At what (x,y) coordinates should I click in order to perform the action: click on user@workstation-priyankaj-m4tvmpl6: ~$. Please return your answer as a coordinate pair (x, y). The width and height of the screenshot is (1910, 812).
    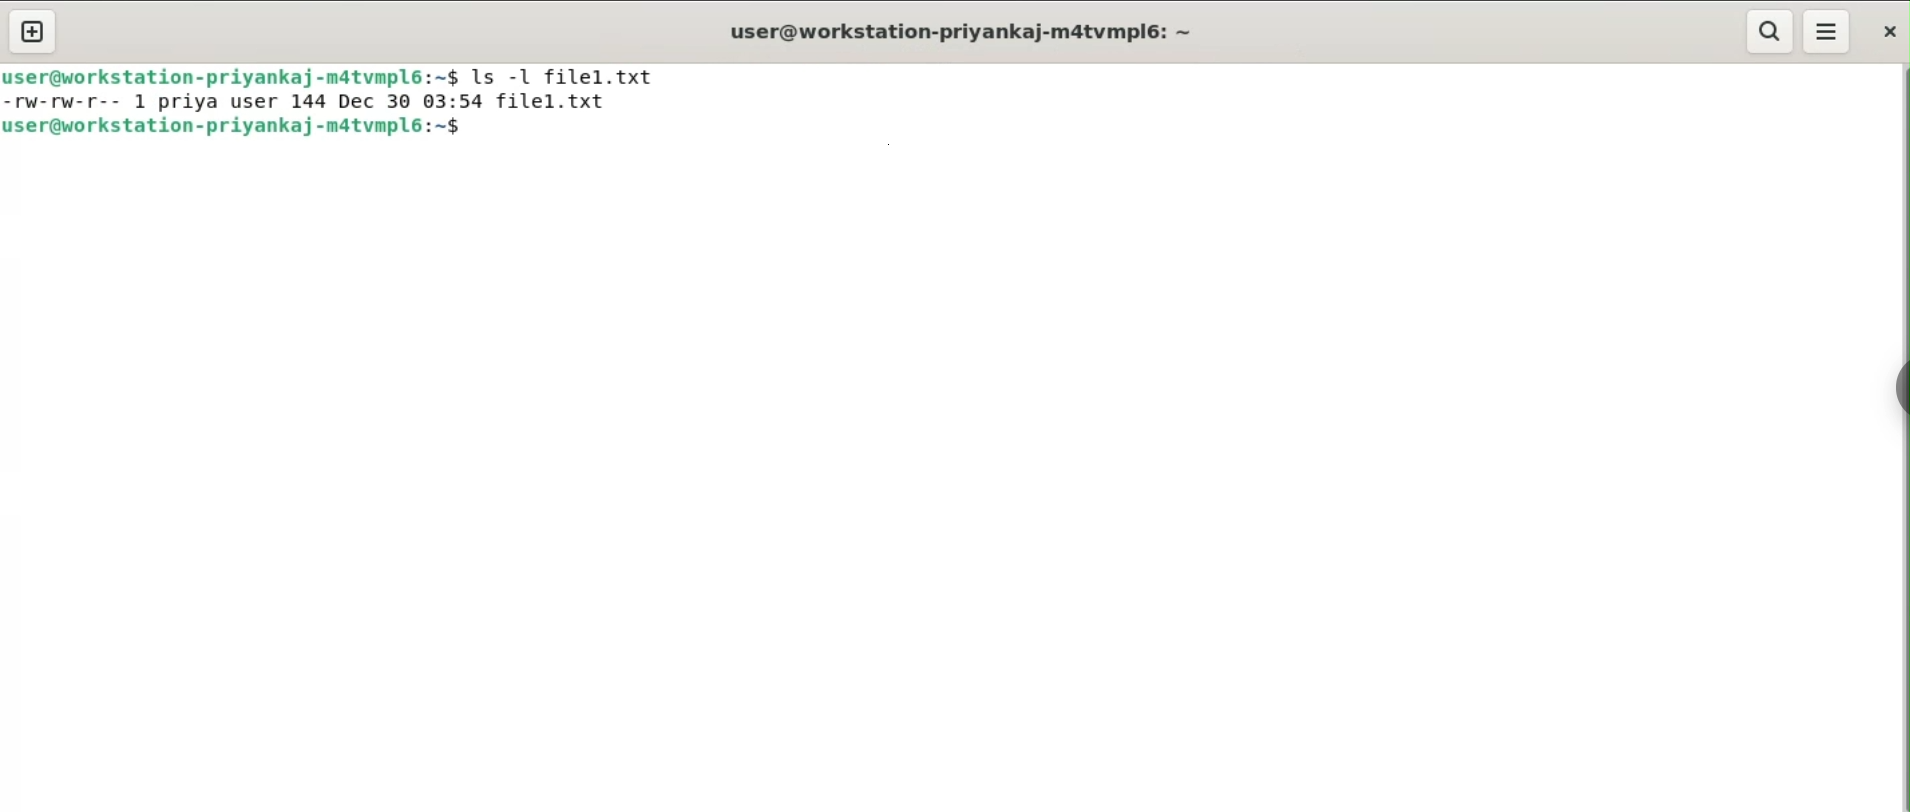
    Looking at the image, I should click on (231, 77).